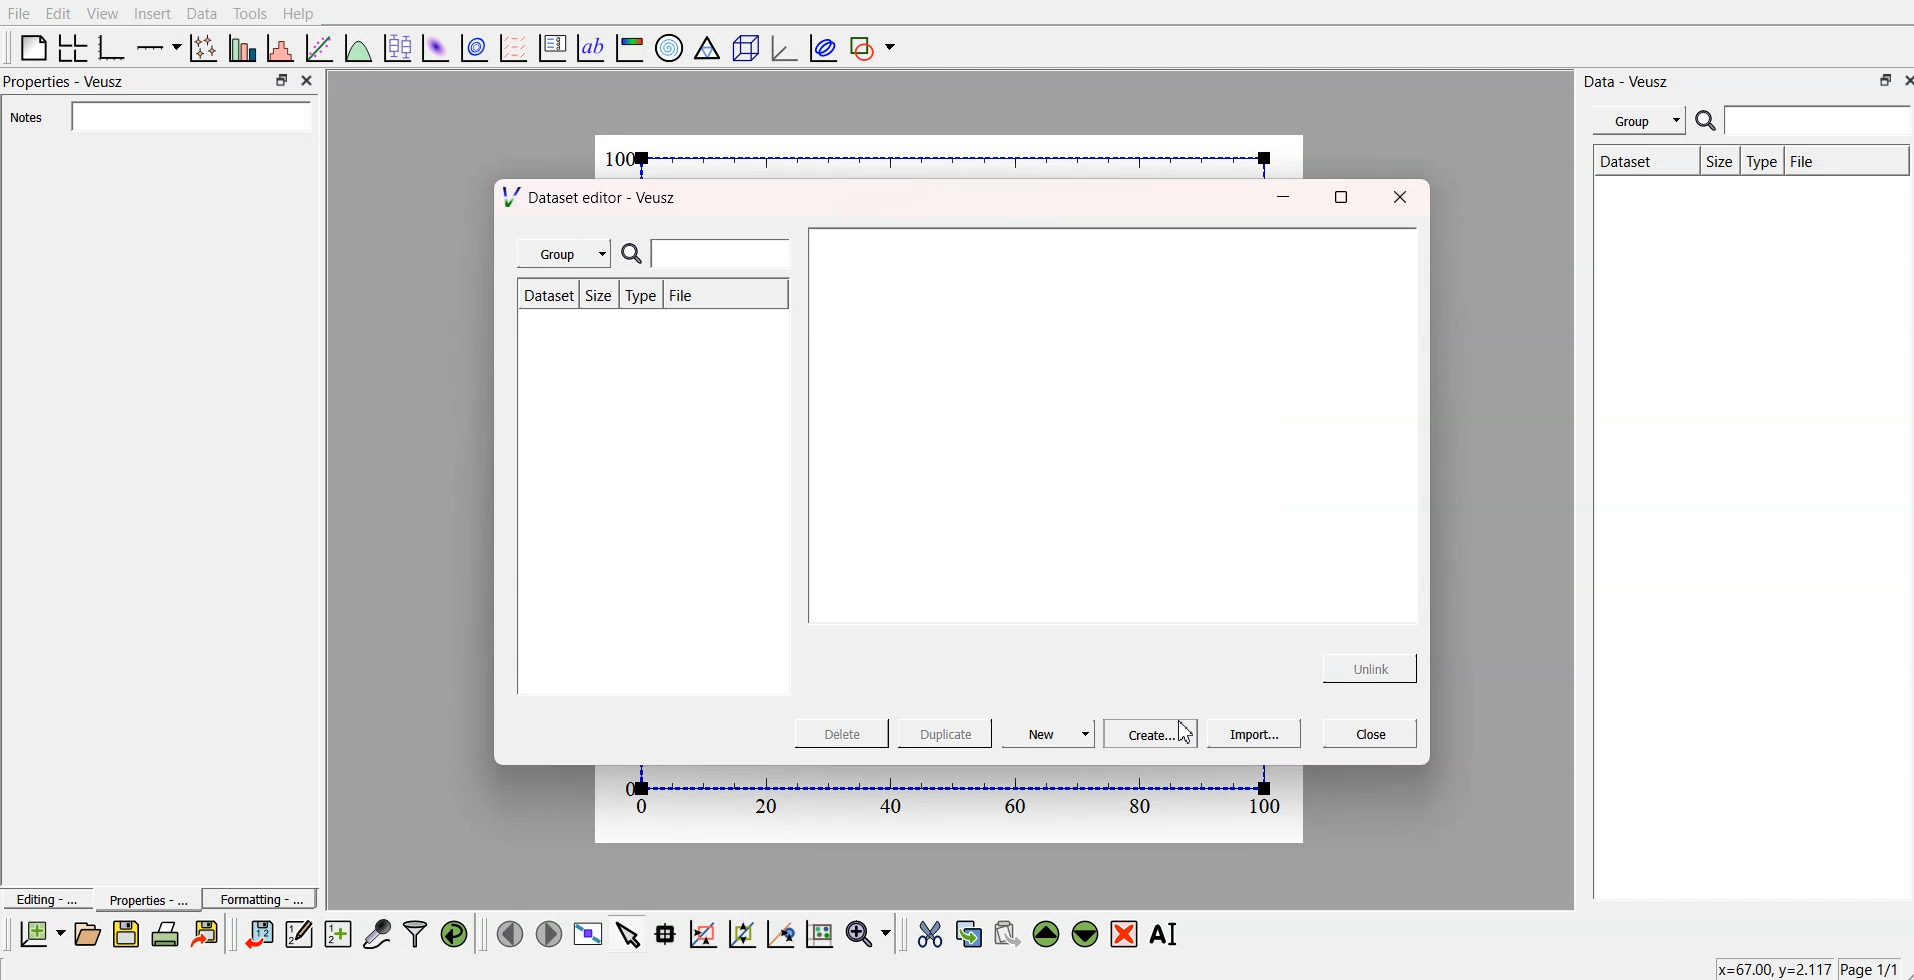 The height and width of the screenshot is (980, 1914). What do you see at coordinates (1086, 932) in the screenshot?
I see `move down` at bounding box center [1086, 932].